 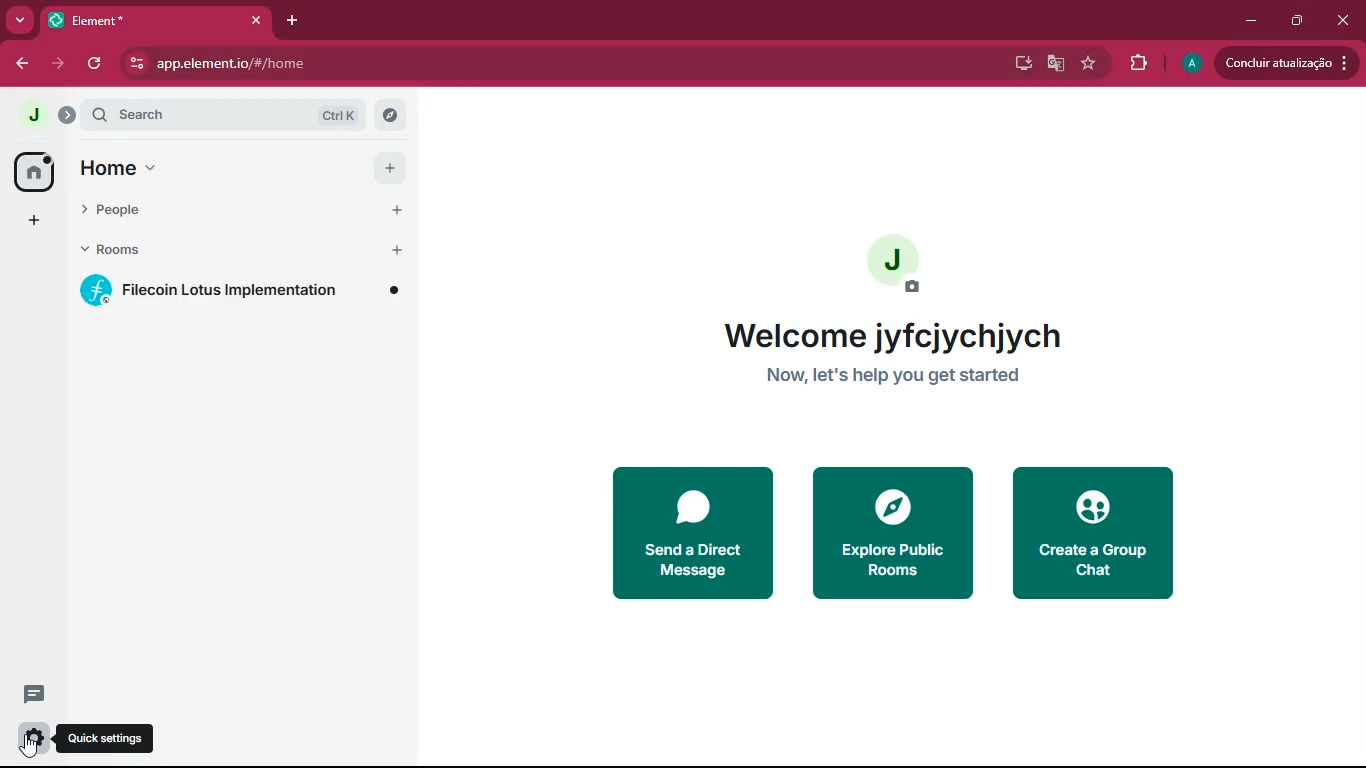 What do you see at coordinates (1286, 61) in the screenshot?
I see `update` at bounding box center [1286, 61].